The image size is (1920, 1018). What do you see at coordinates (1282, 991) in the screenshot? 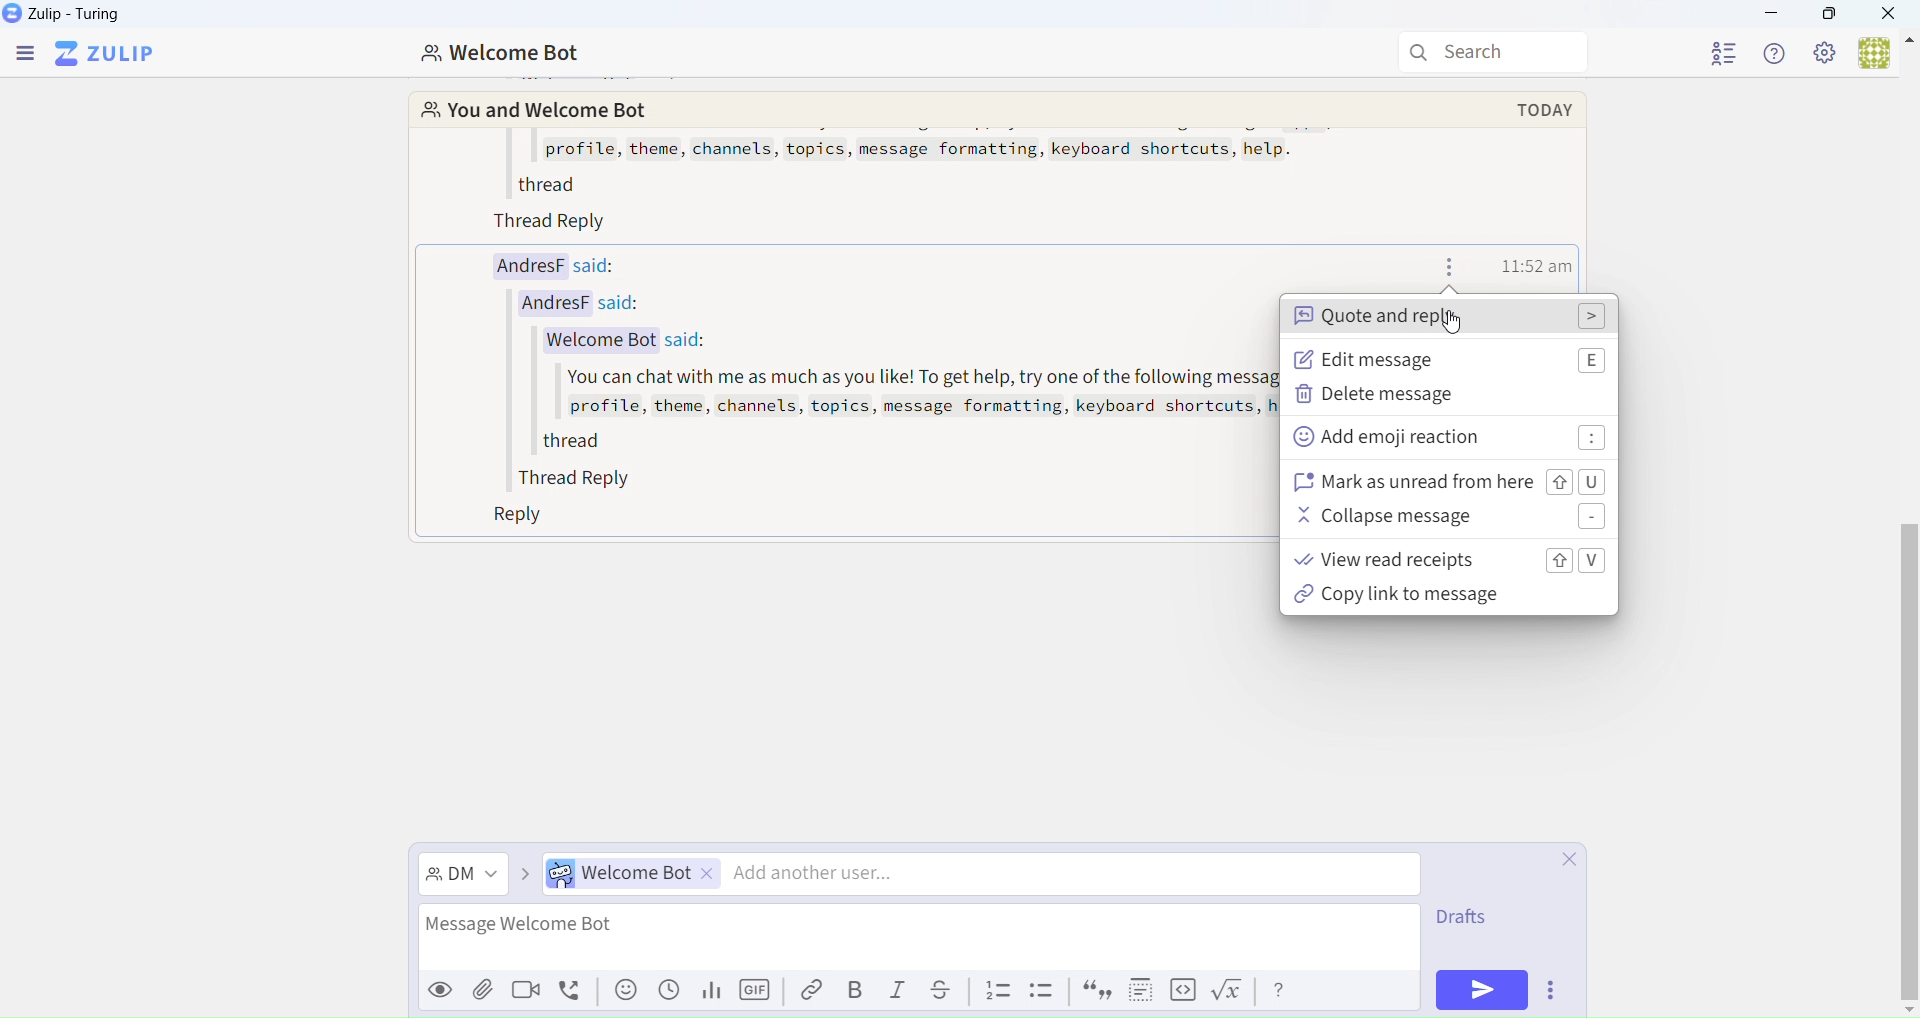
I see `help` at bounding box center [1282, 991].